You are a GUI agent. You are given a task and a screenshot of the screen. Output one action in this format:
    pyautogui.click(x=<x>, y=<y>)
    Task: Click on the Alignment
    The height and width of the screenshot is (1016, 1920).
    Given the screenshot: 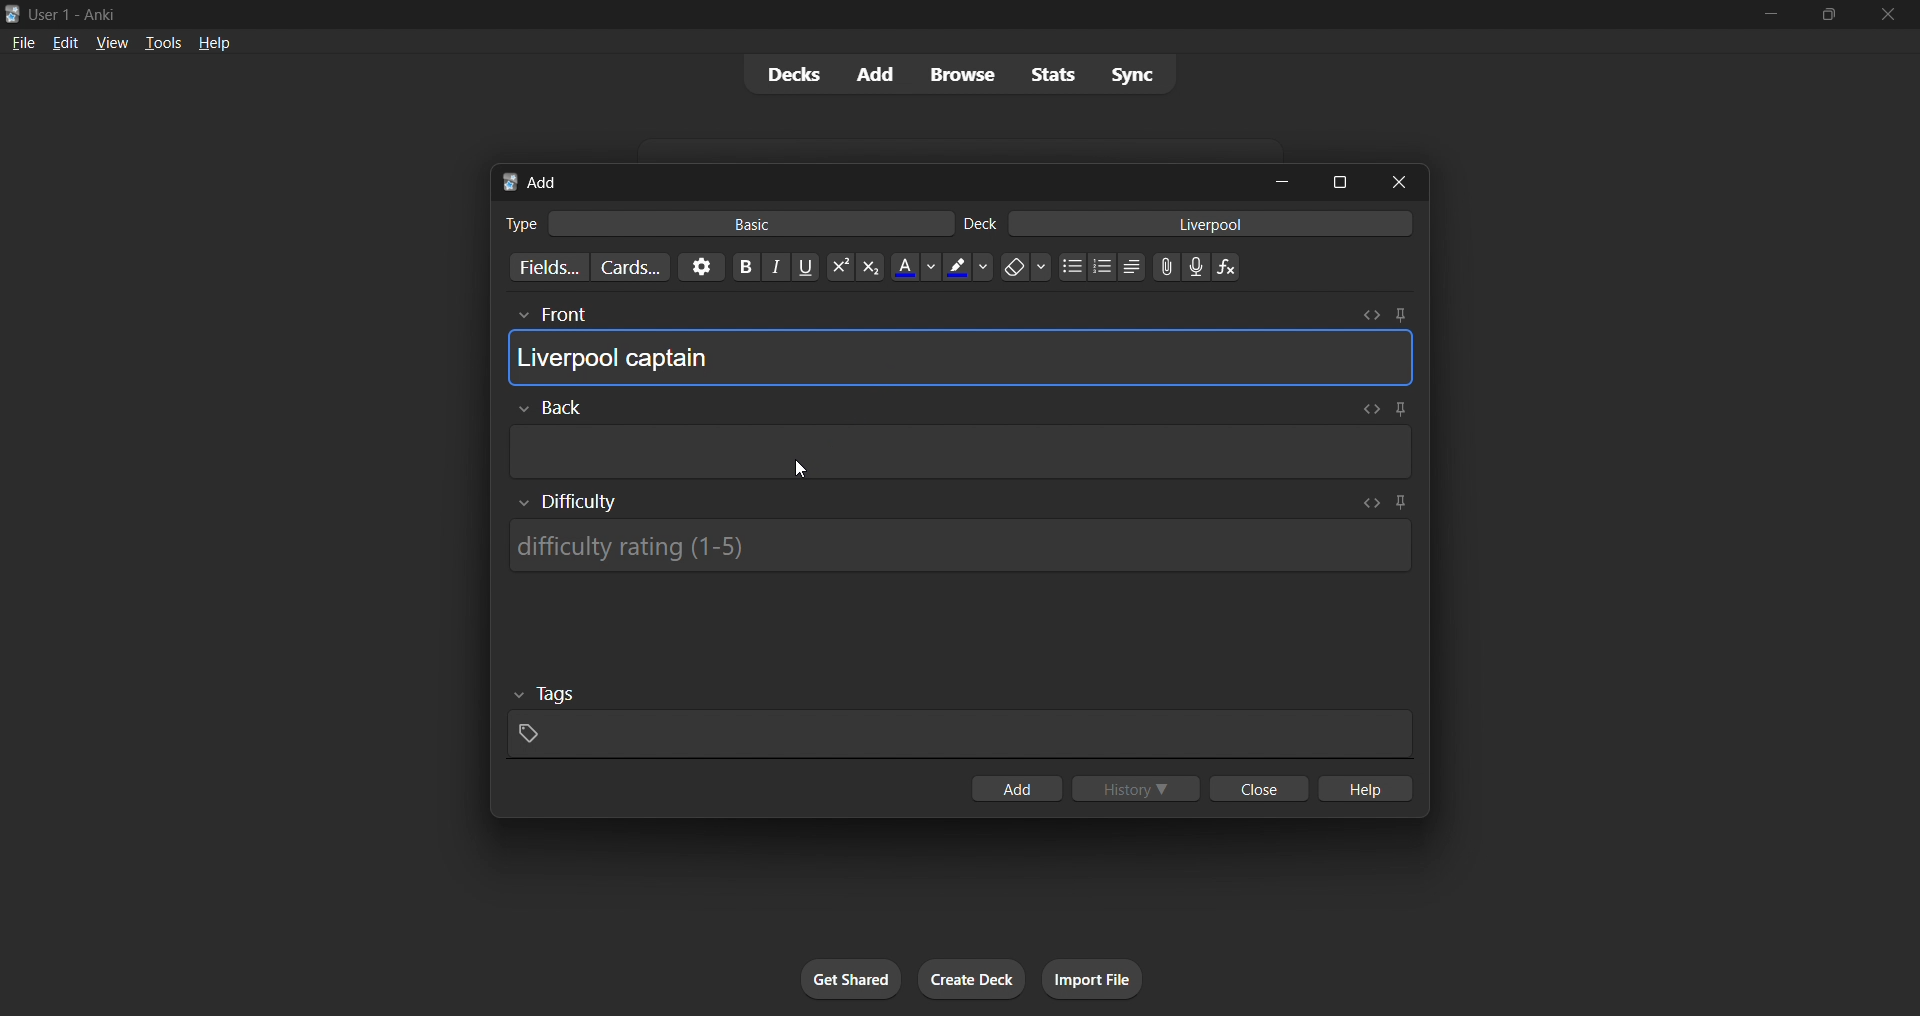 What is the action you would take?
    pyautogui.click(x=1132, y=267)
    